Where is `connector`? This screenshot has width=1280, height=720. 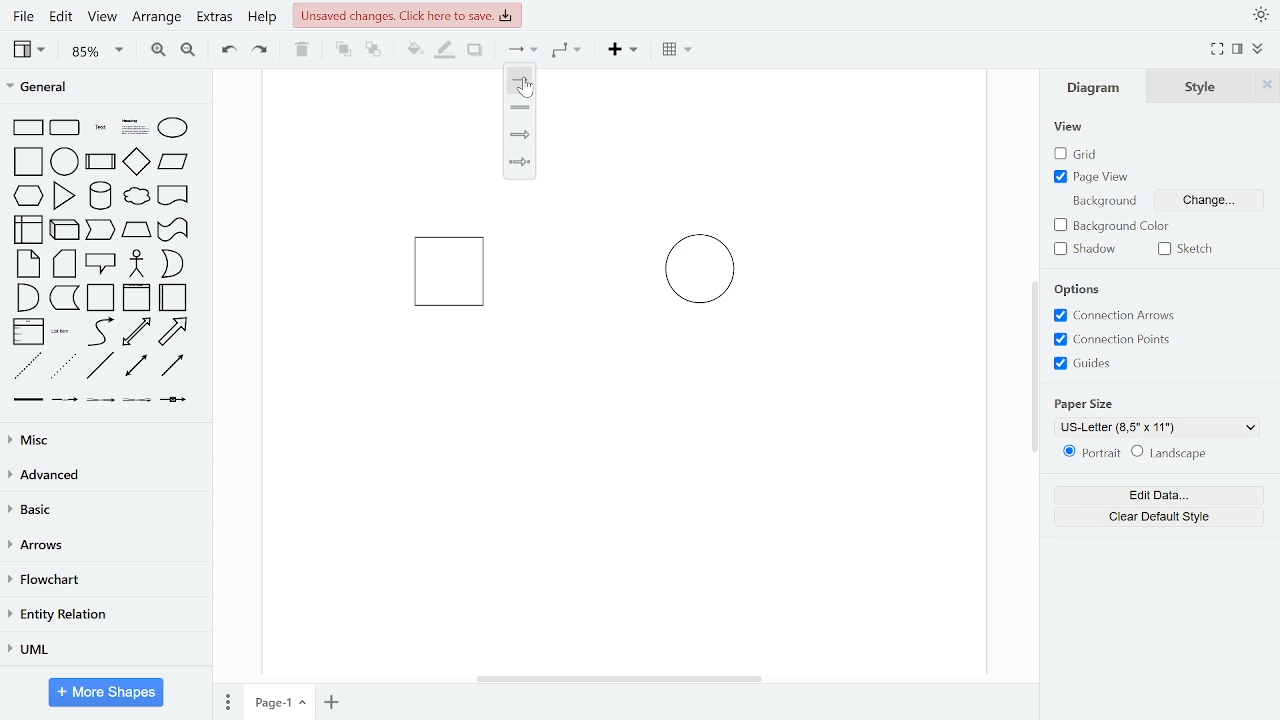 connector is located at coordinates (522, 51).